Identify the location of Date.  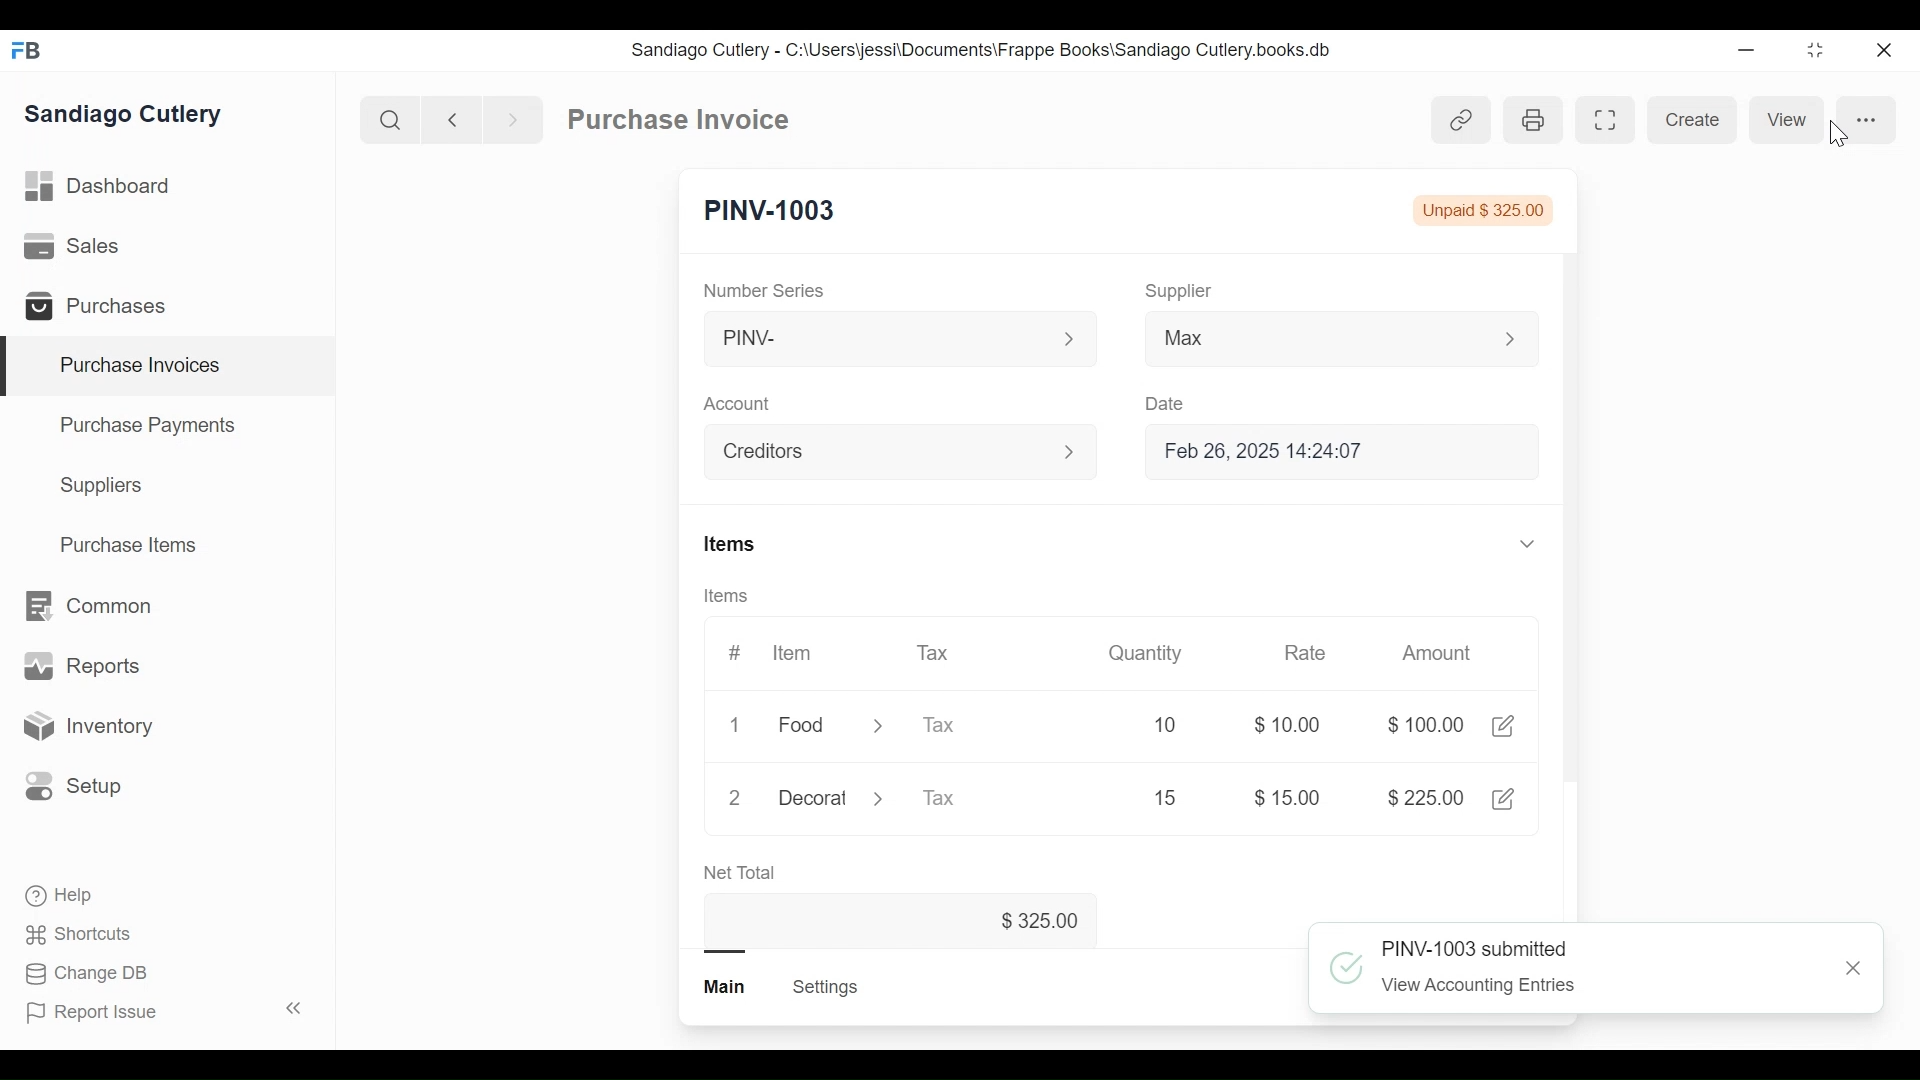
(1166, 403).